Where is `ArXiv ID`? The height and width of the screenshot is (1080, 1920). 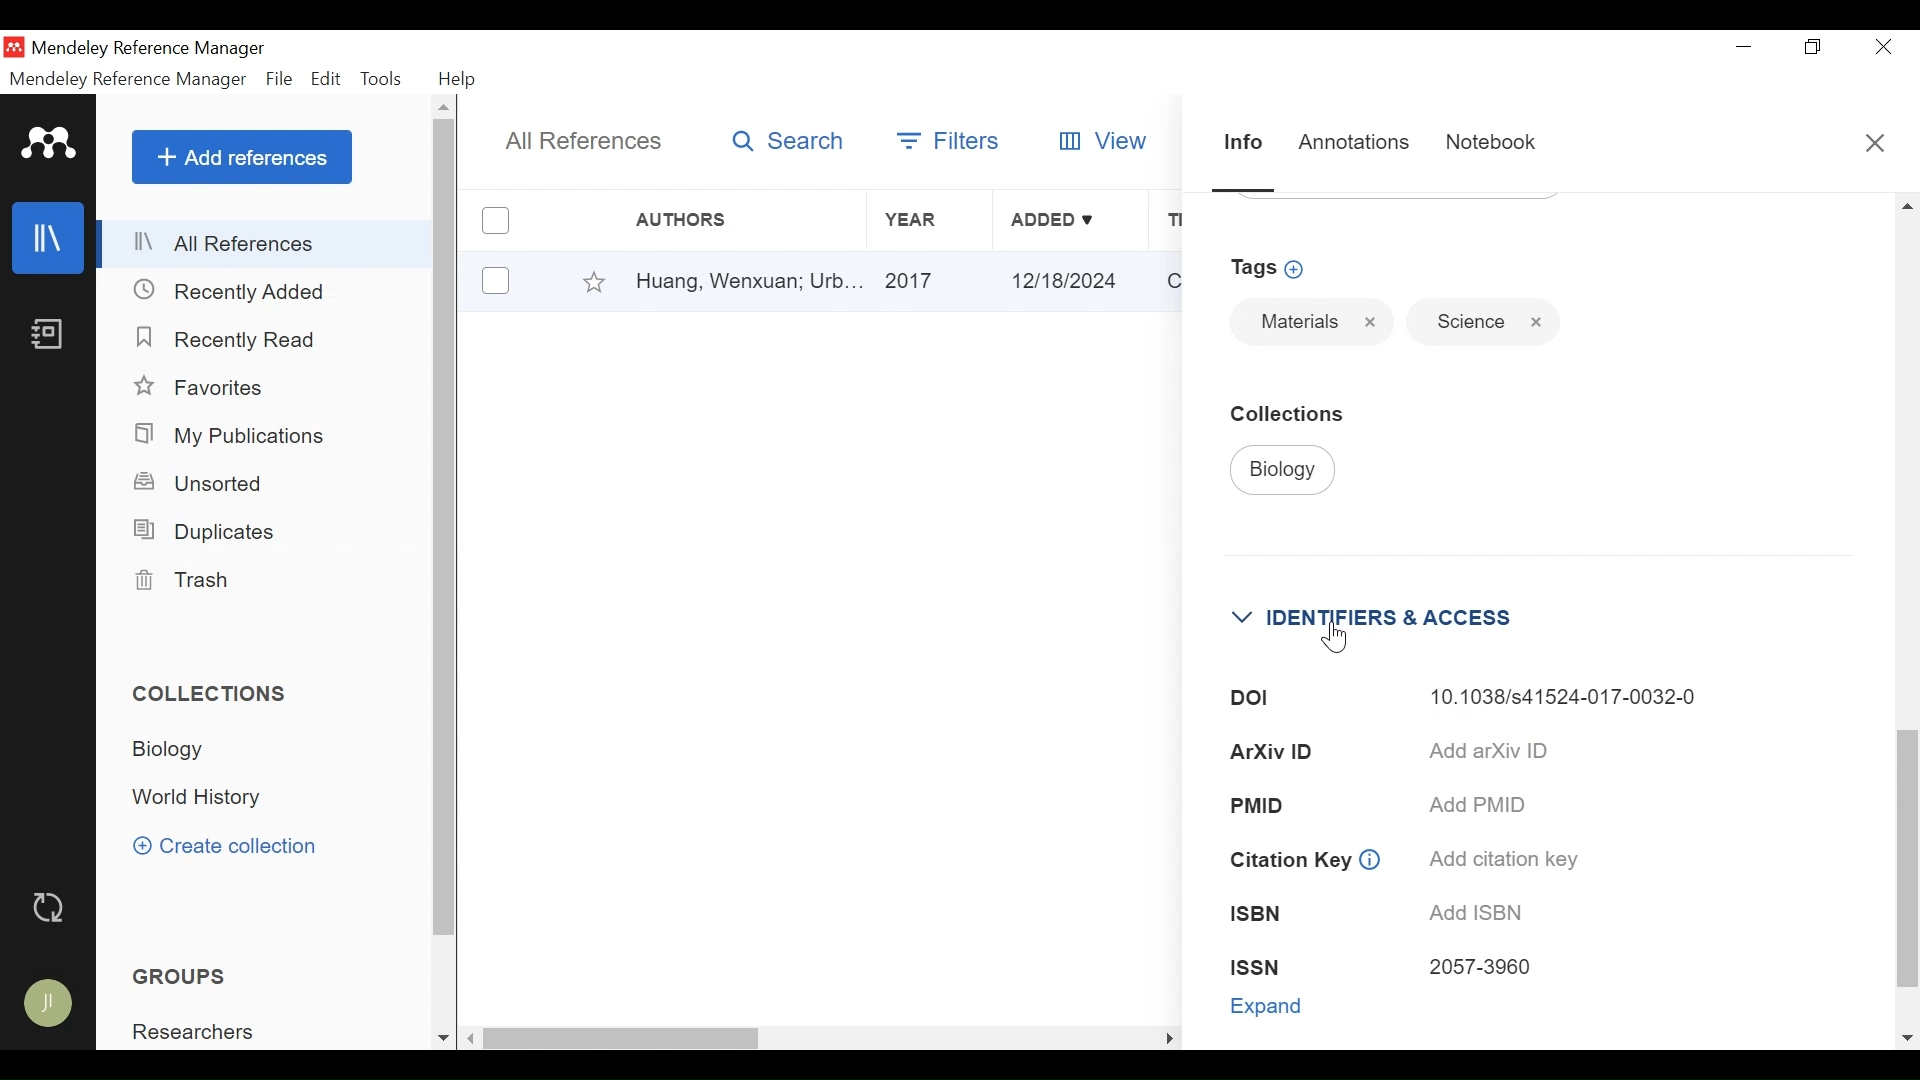 ArXiv ID is located at coordinates (1276, 751).